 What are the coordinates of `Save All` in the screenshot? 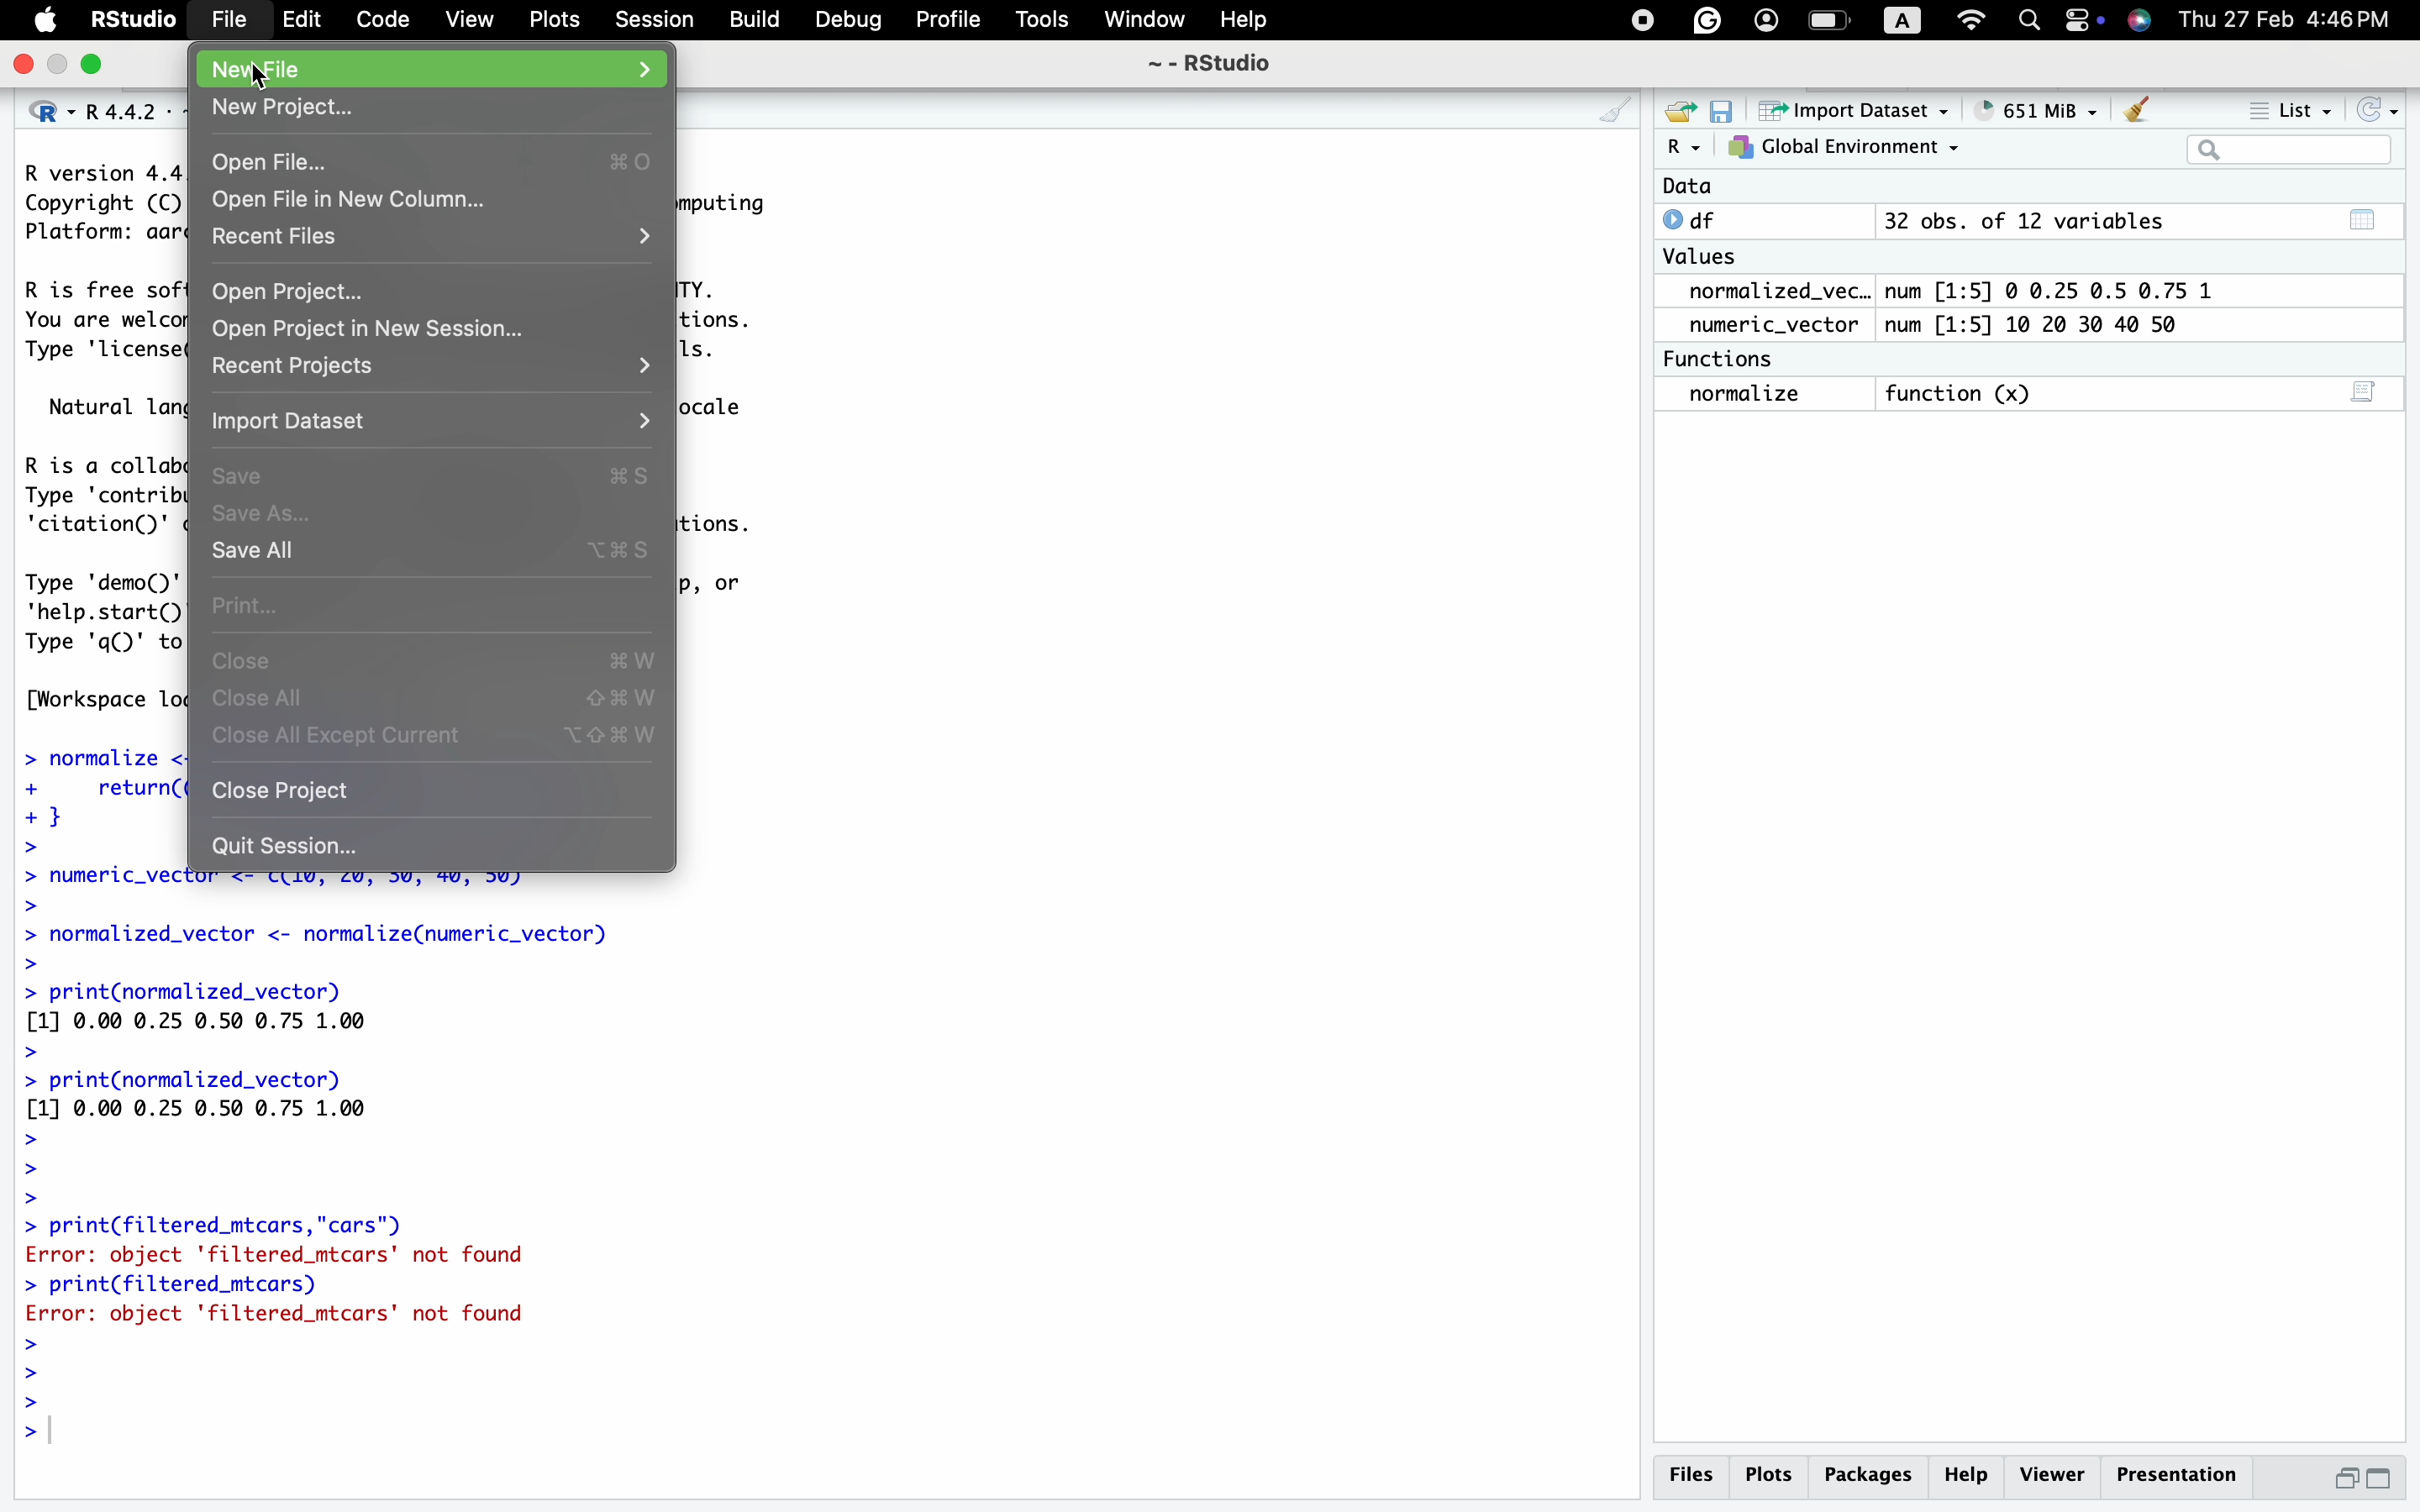 It's located at (411, 554).